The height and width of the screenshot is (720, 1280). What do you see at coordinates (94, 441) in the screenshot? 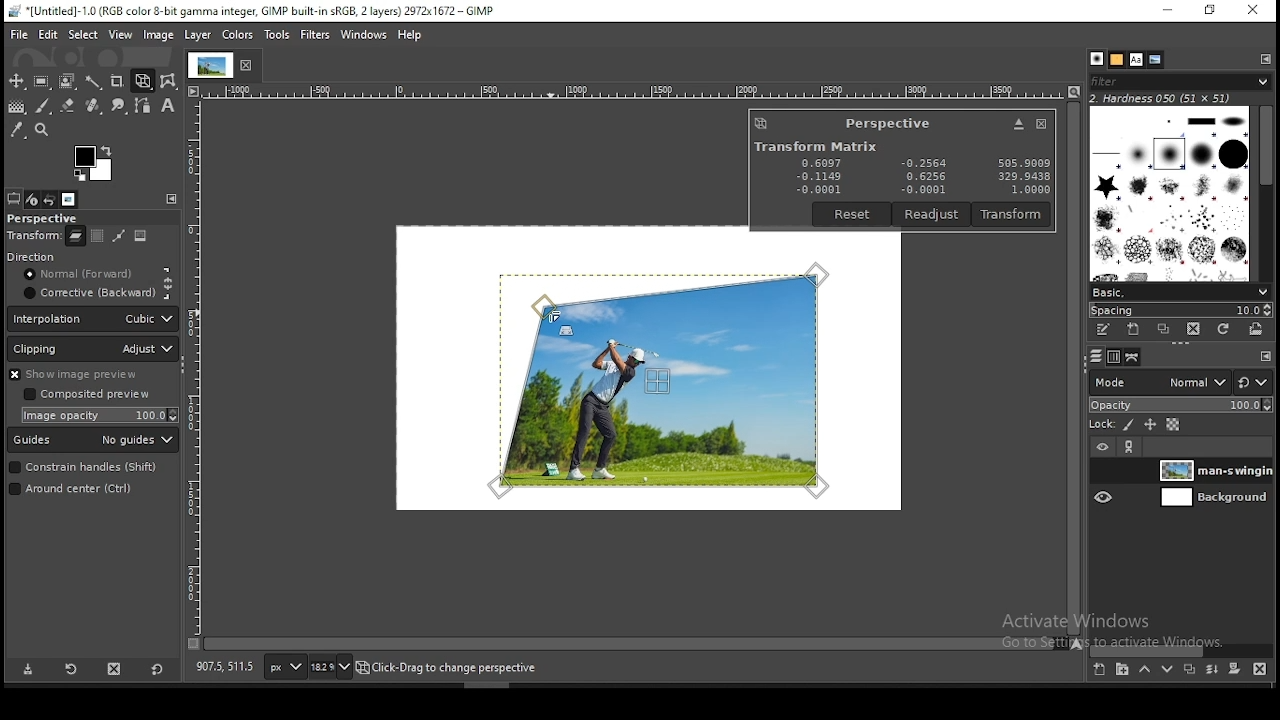
I see `guides` at bounding box center [94, 441].